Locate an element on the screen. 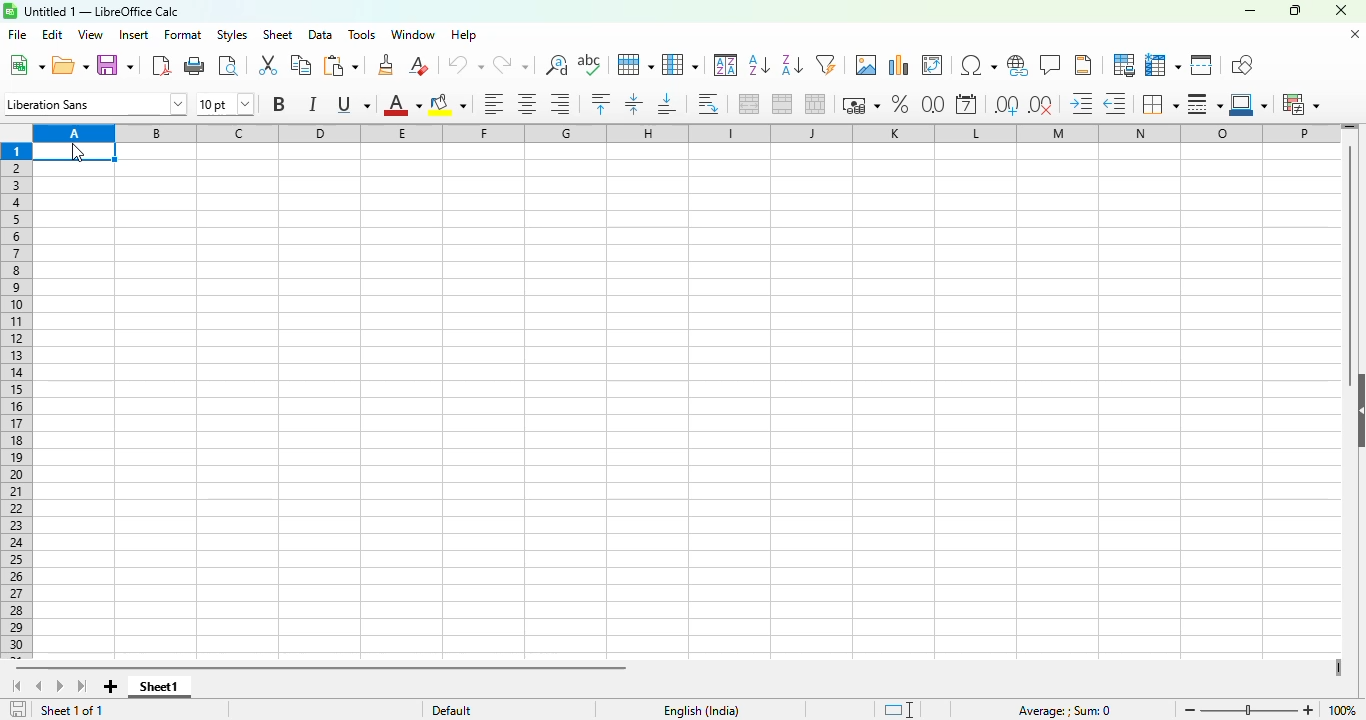  insert chart is located at coordinates (899, 65).